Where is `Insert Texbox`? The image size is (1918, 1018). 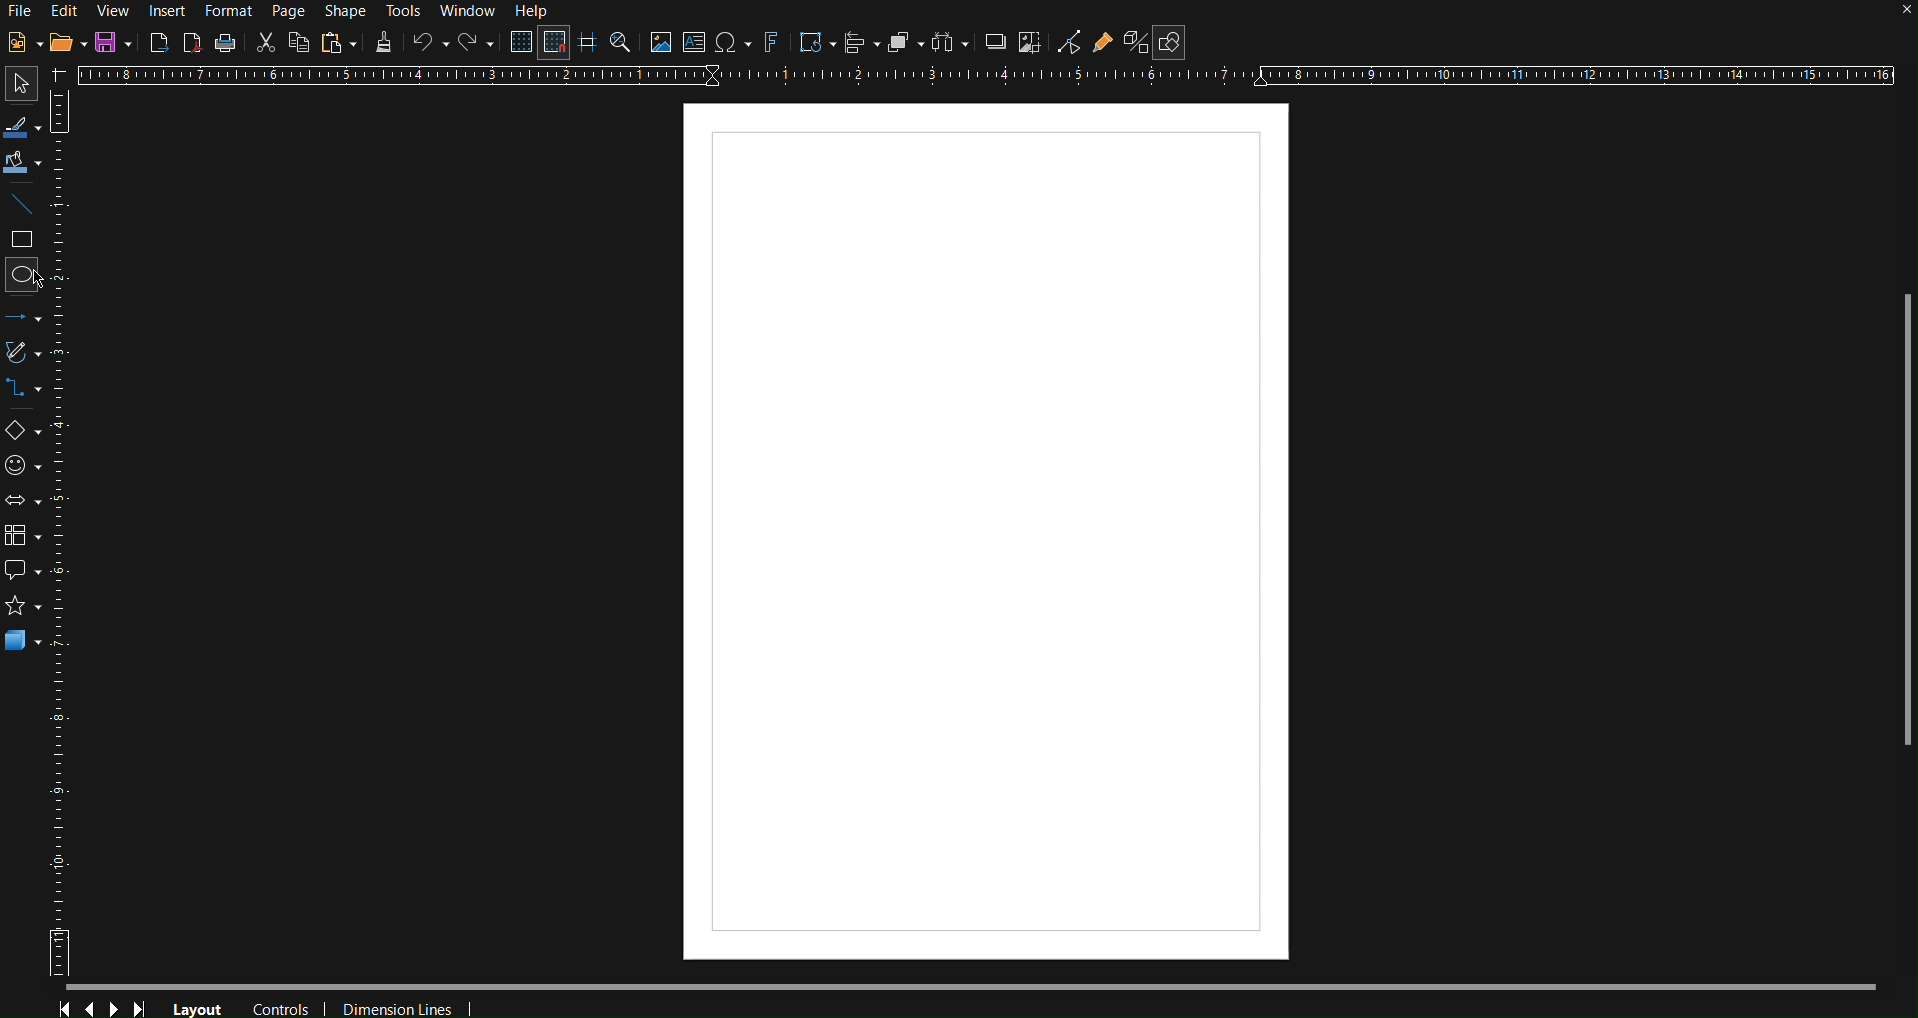 Insert Texbox is located at coordinates (693, 44).